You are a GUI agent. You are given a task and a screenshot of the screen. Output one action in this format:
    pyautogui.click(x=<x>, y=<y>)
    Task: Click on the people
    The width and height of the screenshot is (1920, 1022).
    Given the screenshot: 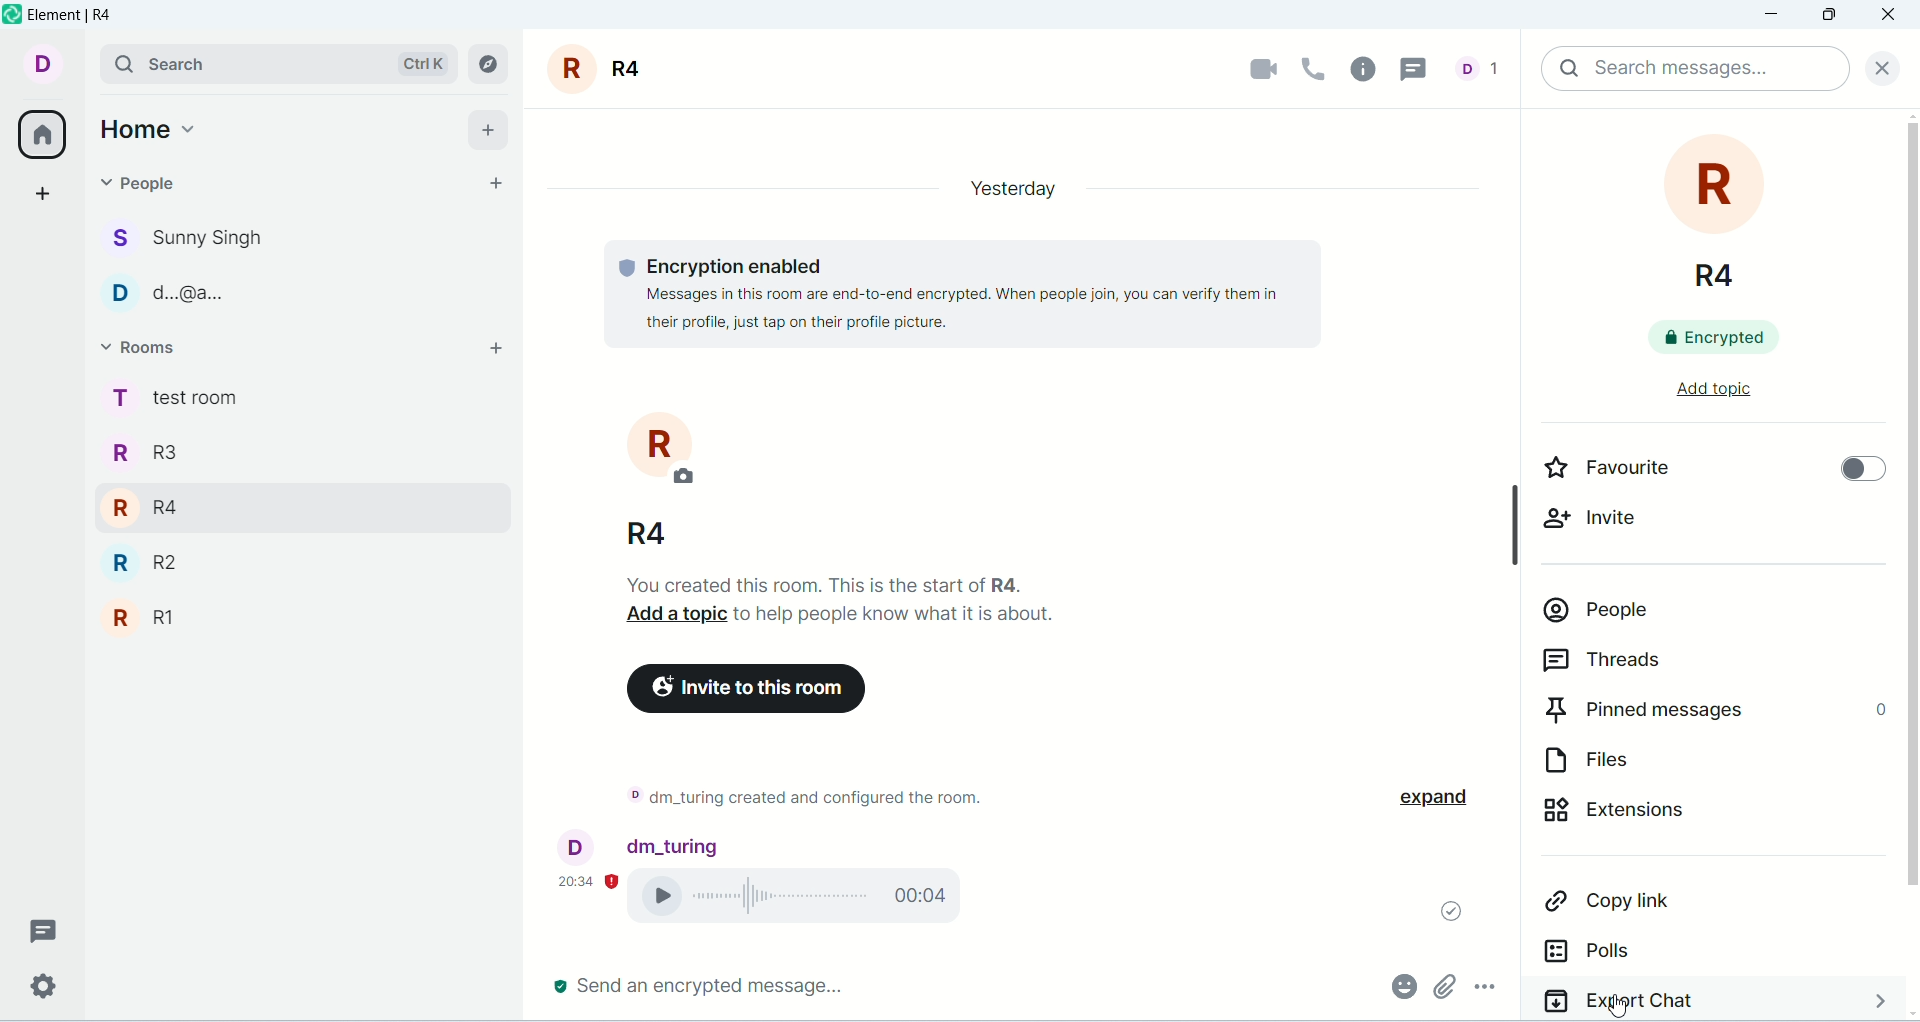 What is the action you would take?
    pyautogui.click(x=1693, y=613)
    